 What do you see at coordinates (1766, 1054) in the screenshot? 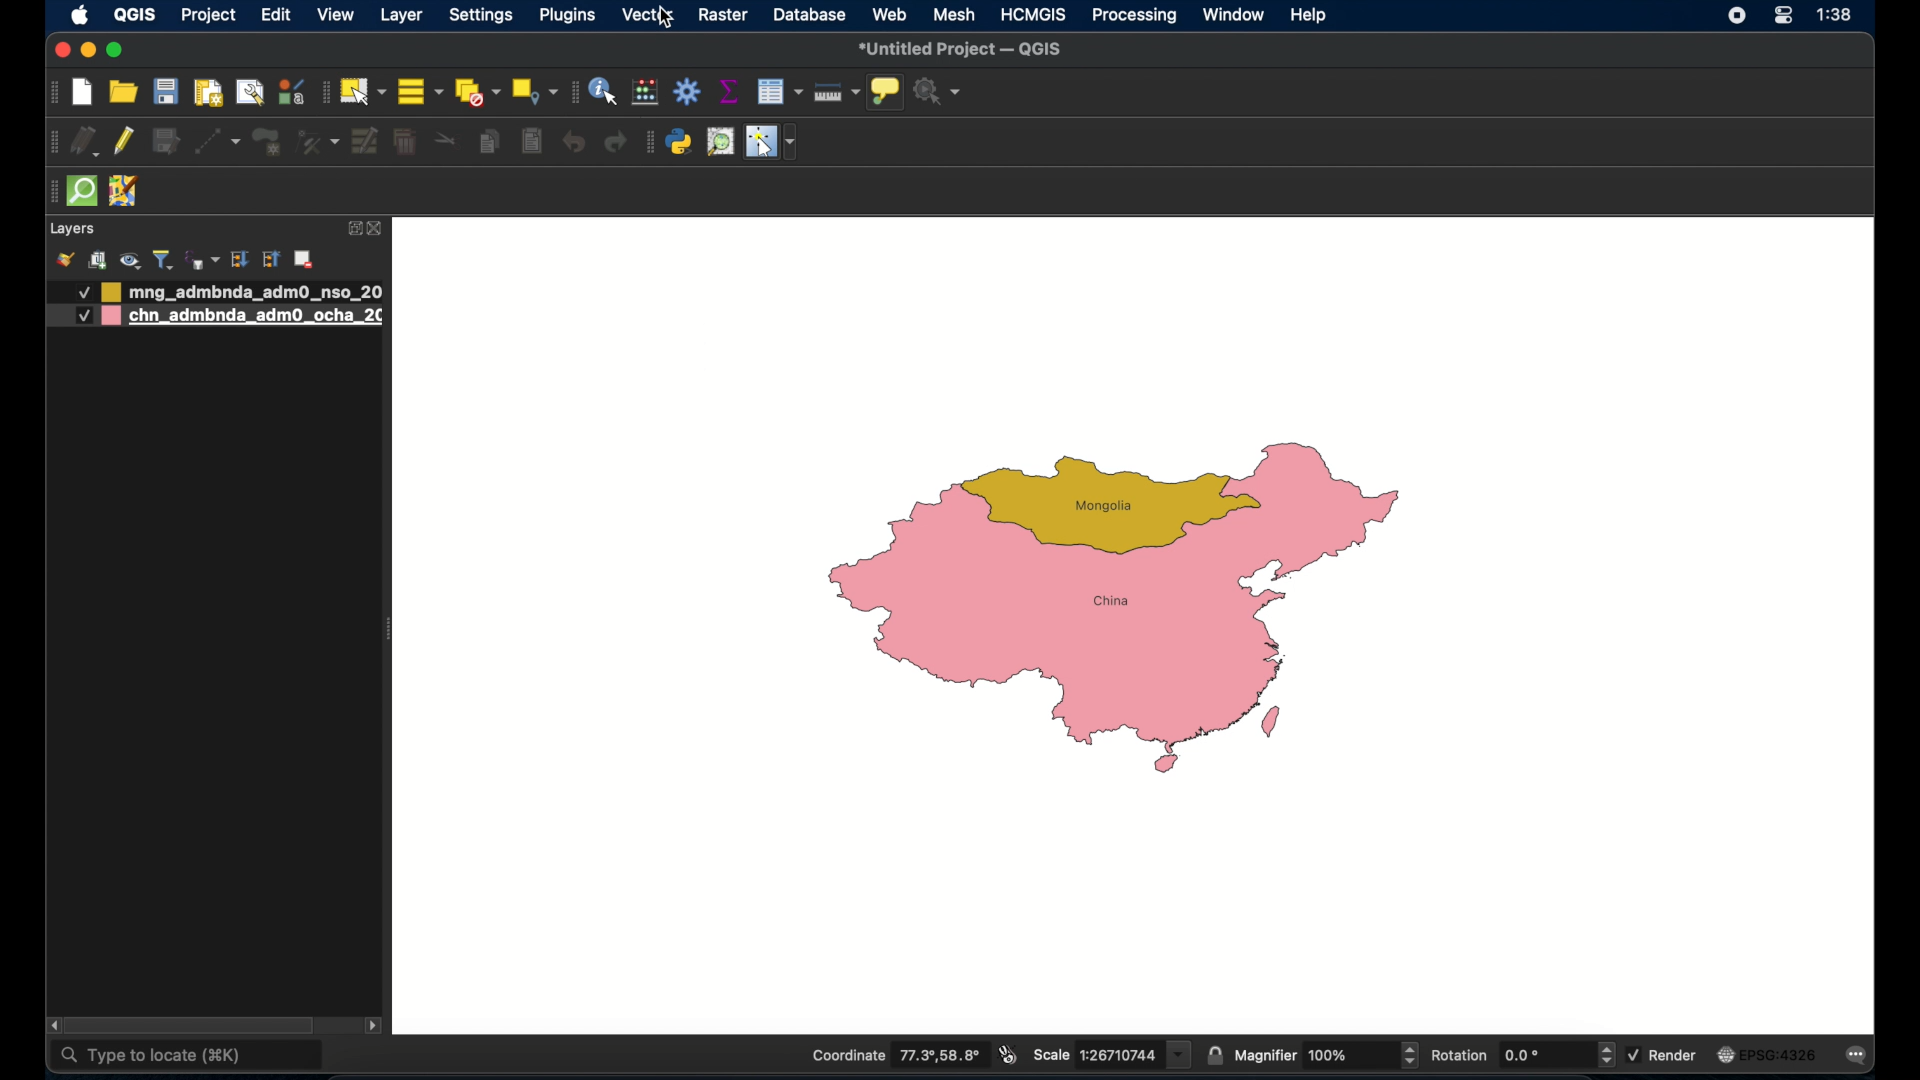
I see `EPSG: 4326` at bounding box center [1766, 1054].